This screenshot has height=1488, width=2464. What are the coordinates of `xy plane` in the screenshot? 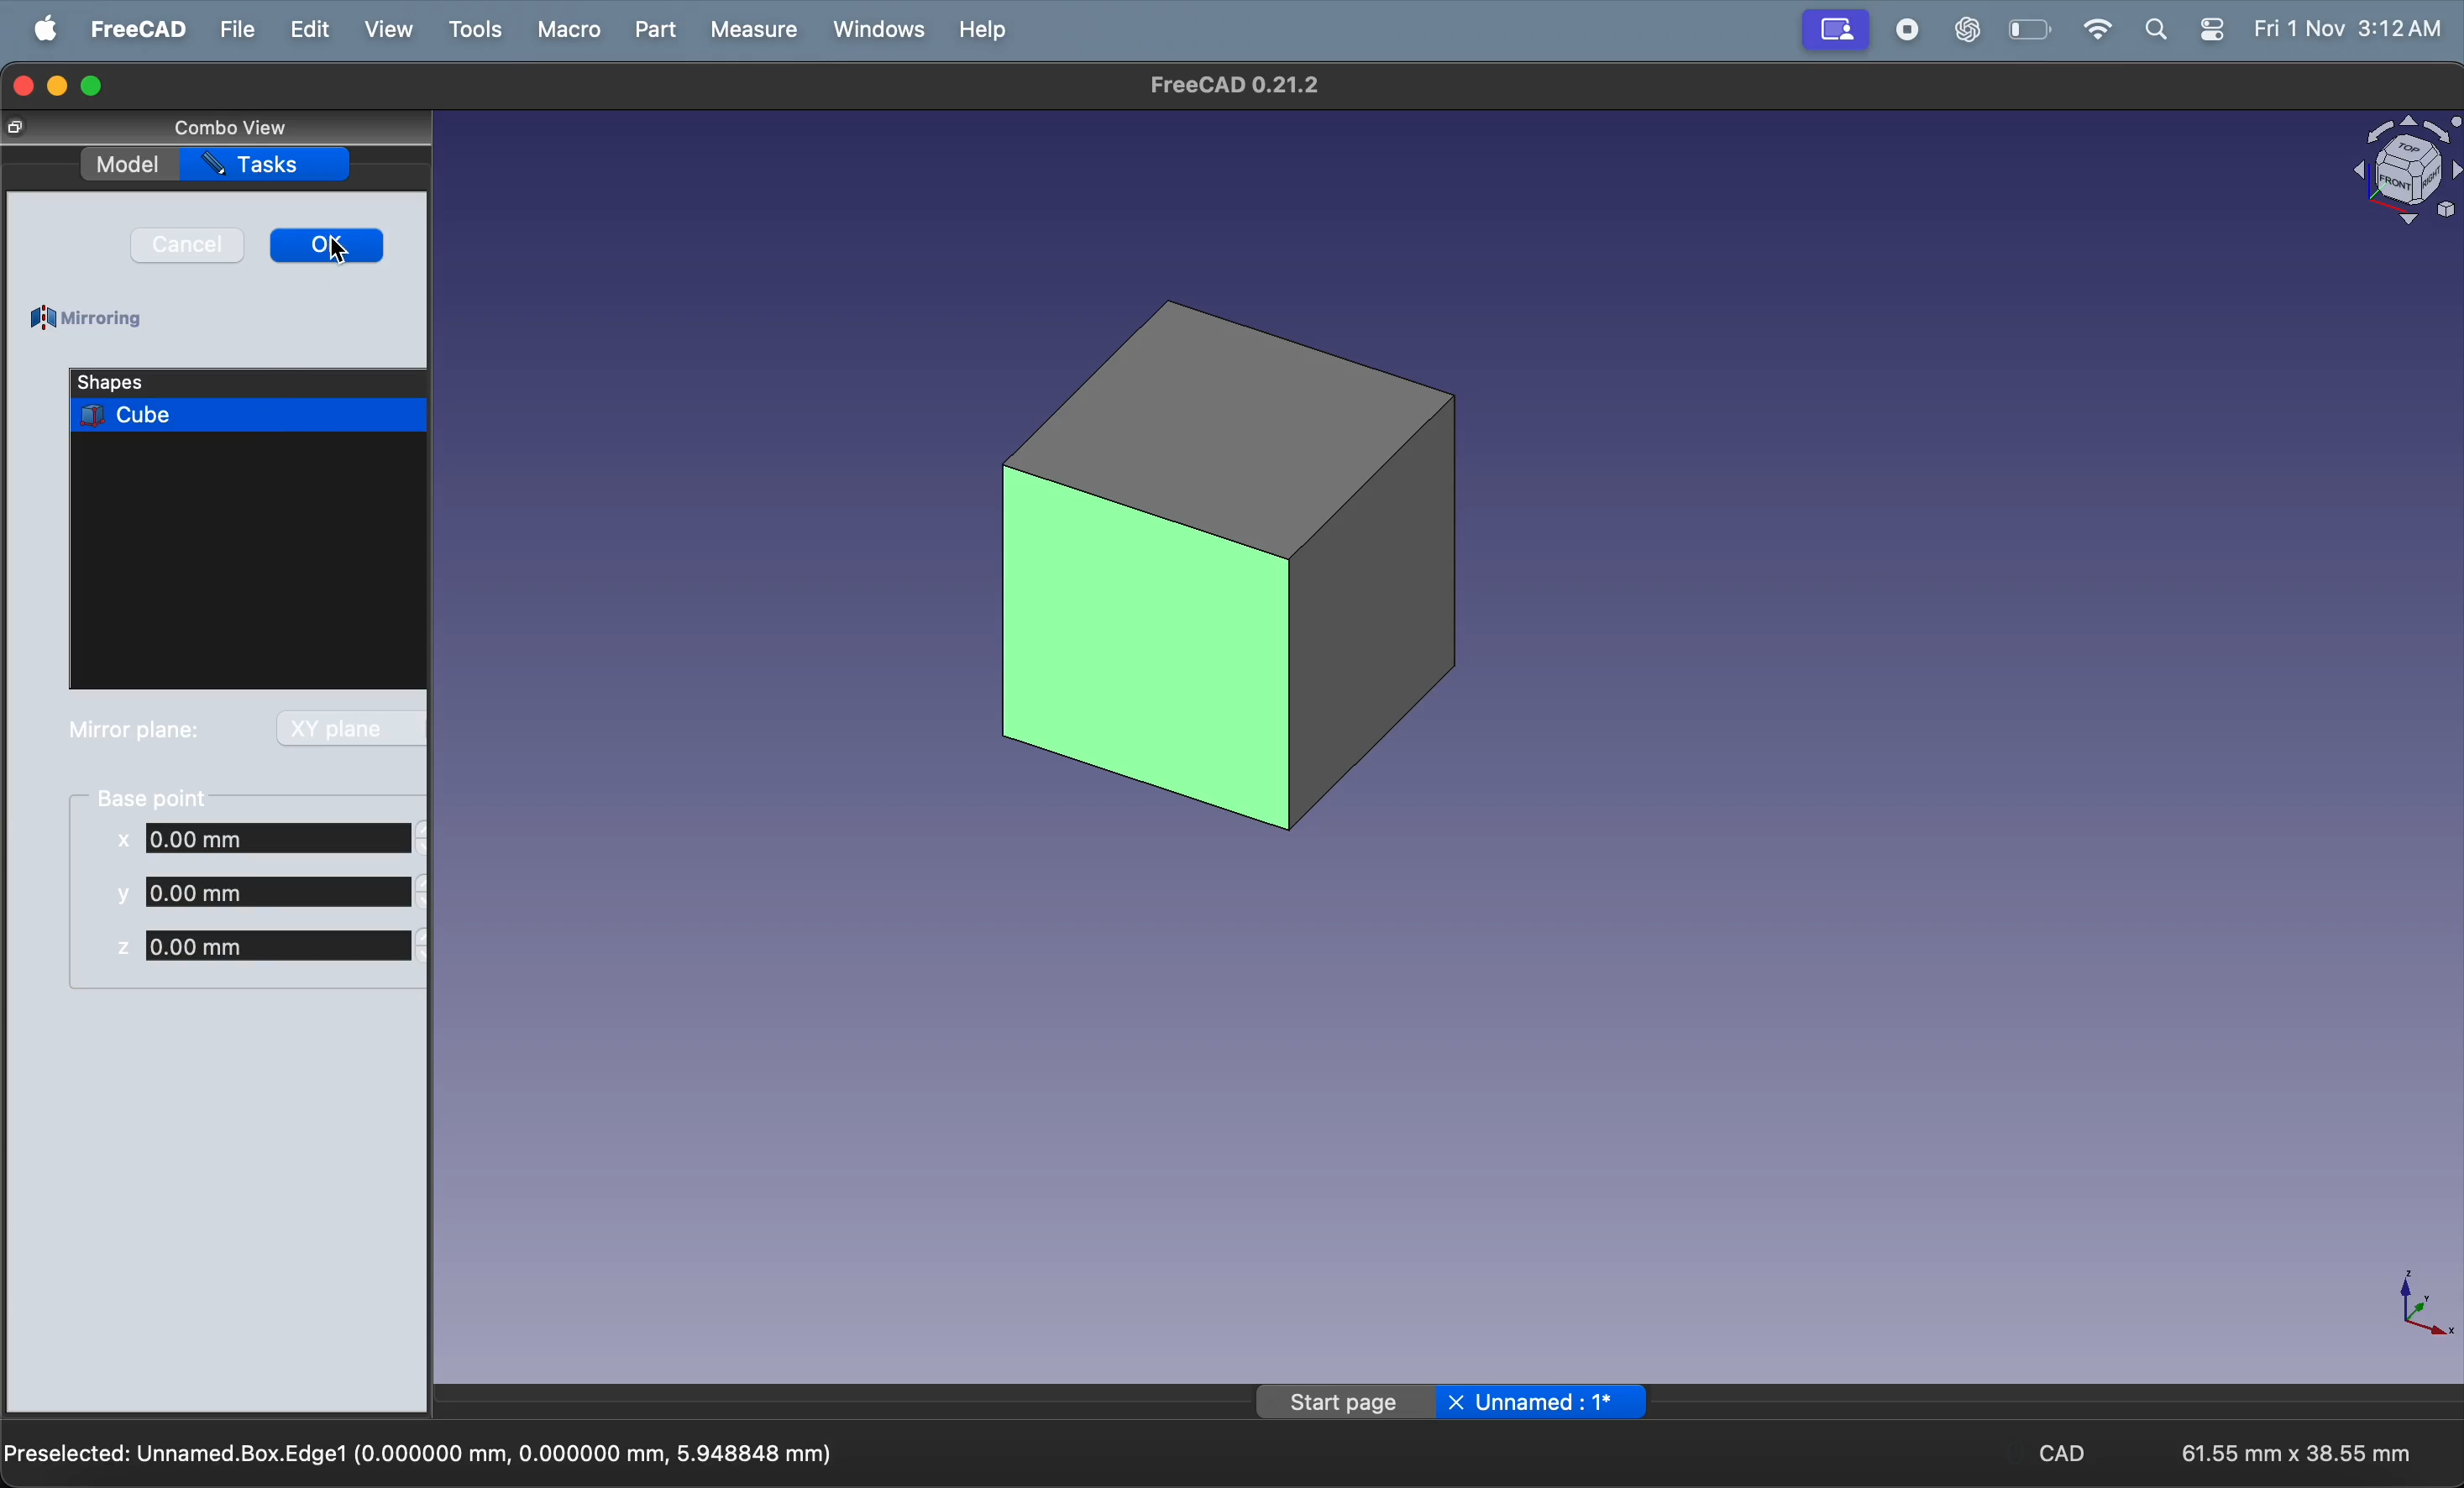 It's located at (347, 728).